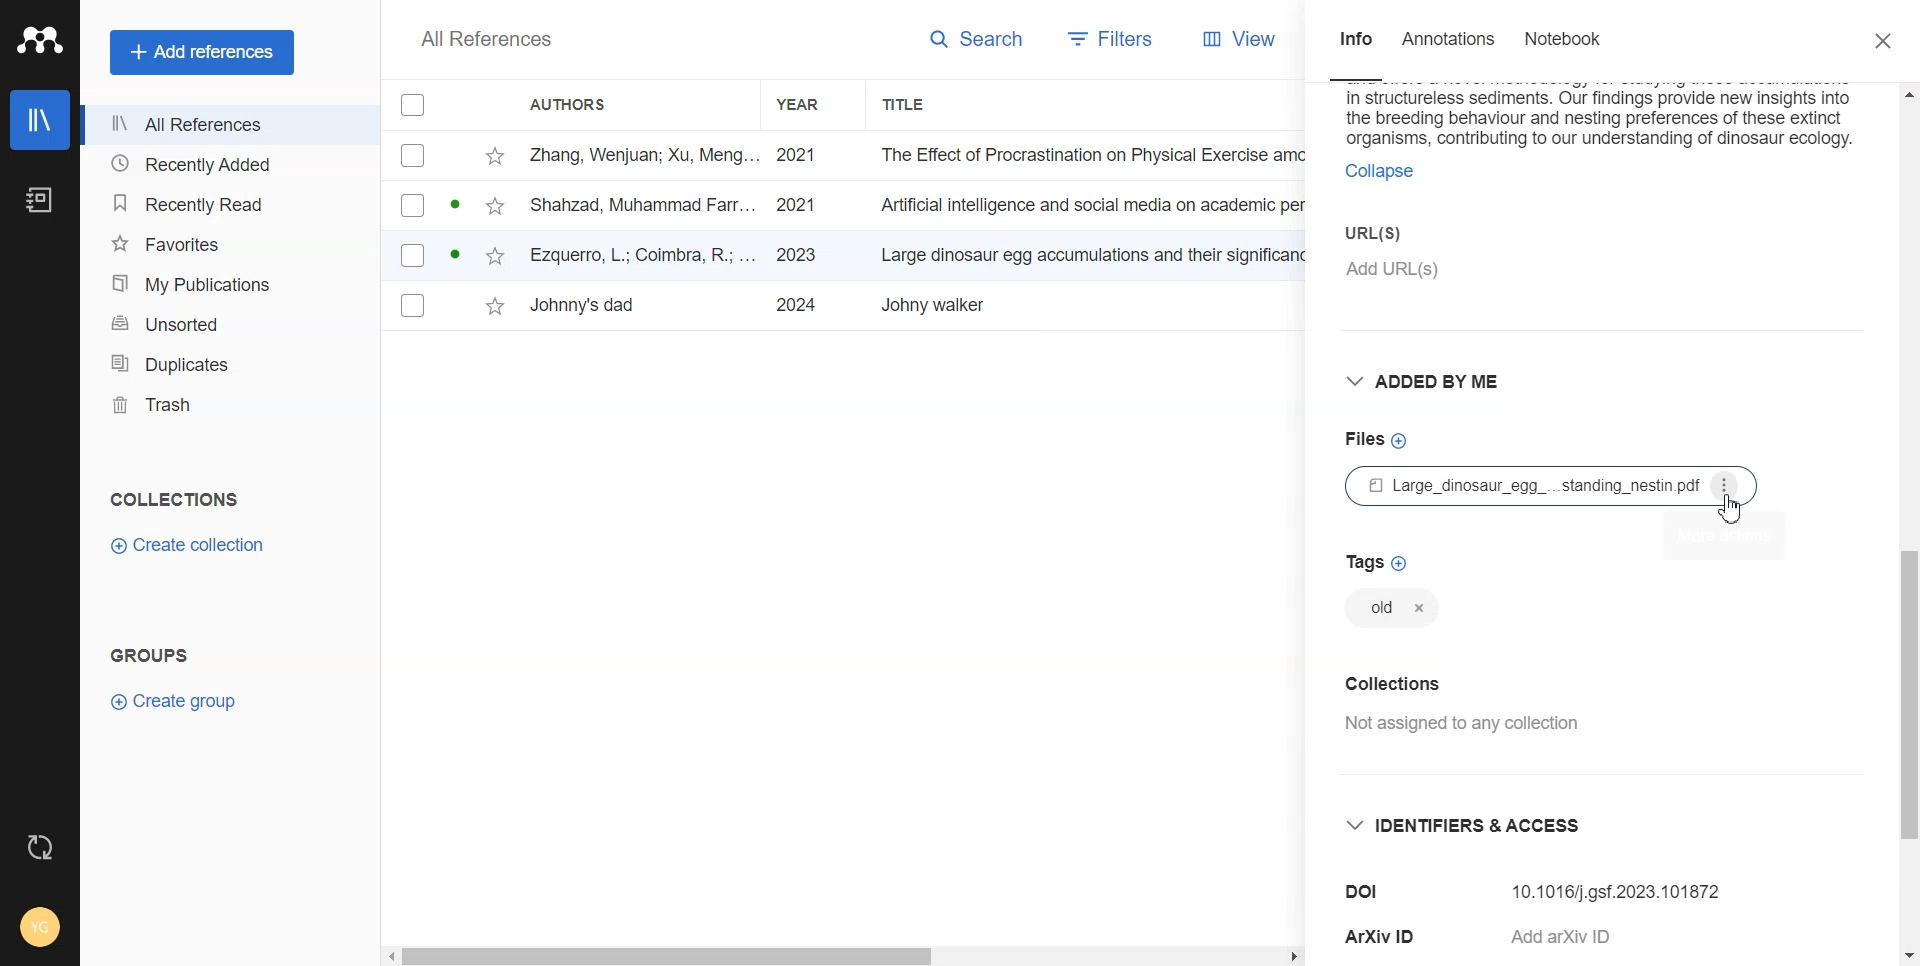  Describe the element at coordinates (1908, 694) in the screenshot. I see `Vertical scrollbar` at that location.